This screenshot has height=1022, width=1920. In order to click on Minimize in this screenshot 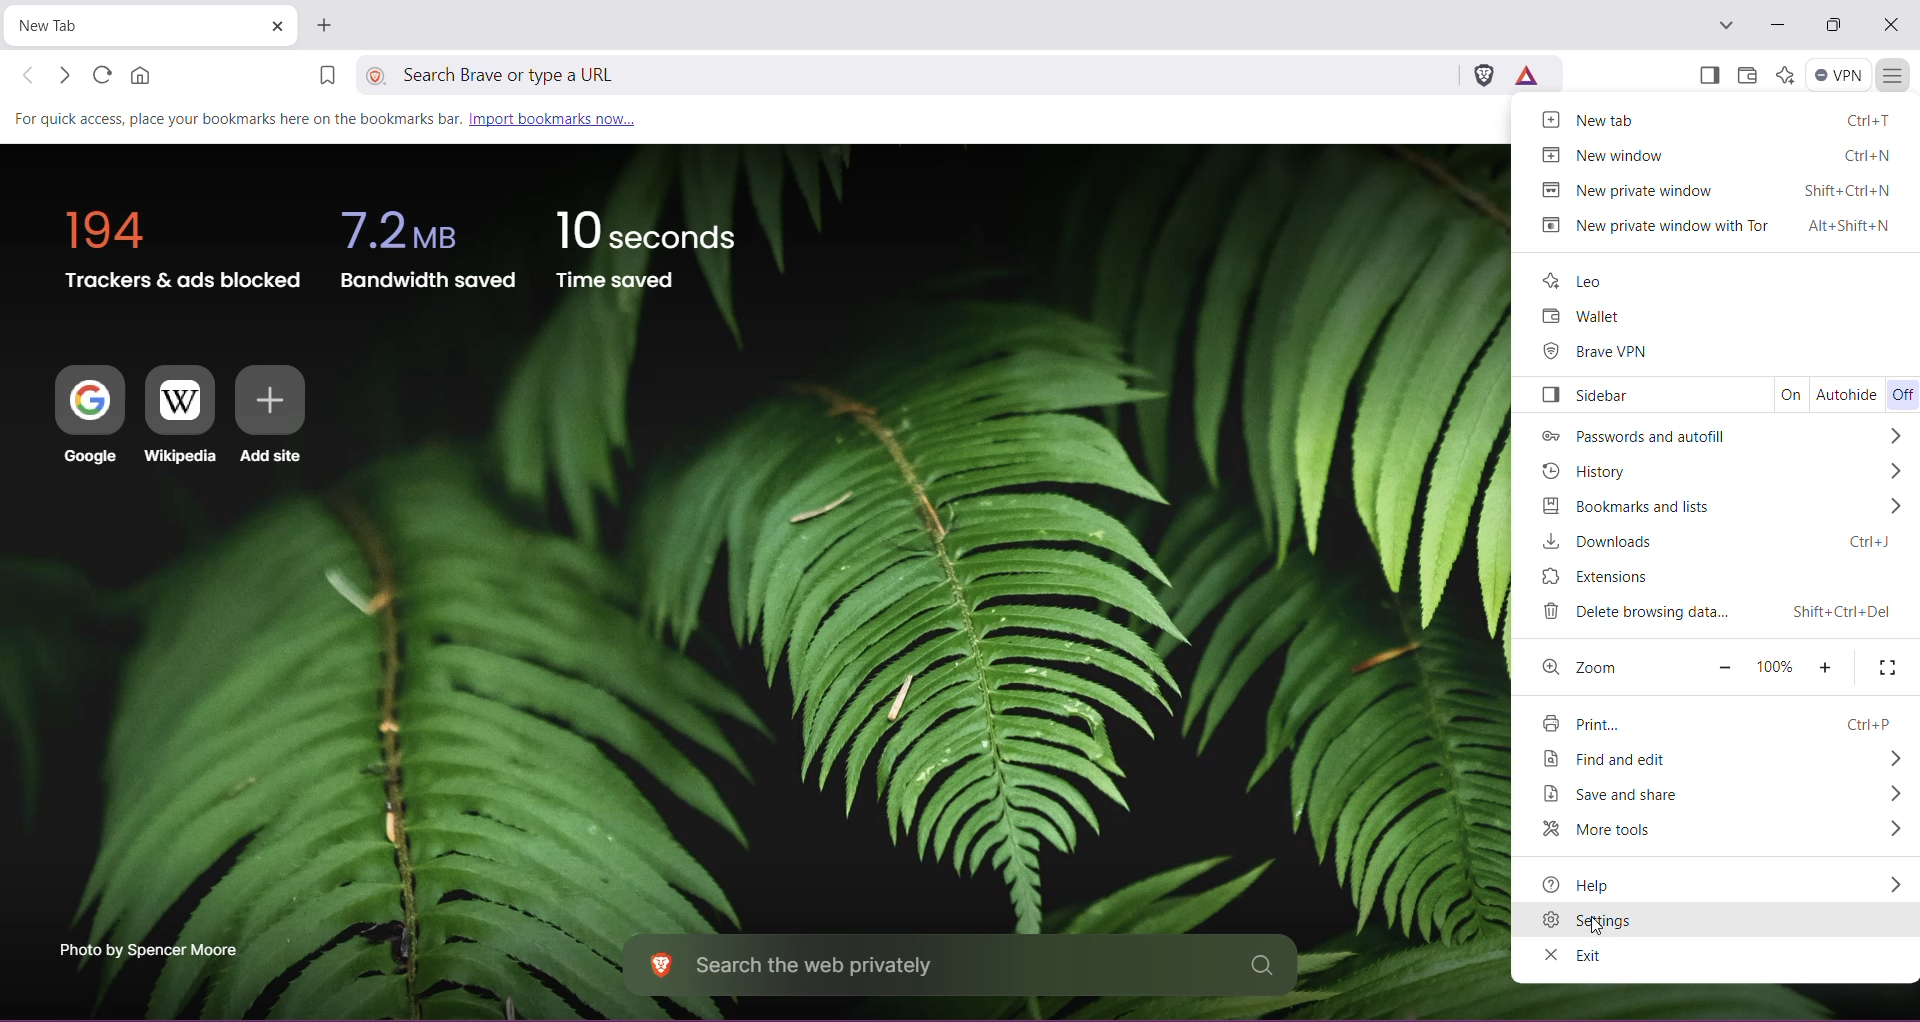, I will do `click(1778, 25)`.